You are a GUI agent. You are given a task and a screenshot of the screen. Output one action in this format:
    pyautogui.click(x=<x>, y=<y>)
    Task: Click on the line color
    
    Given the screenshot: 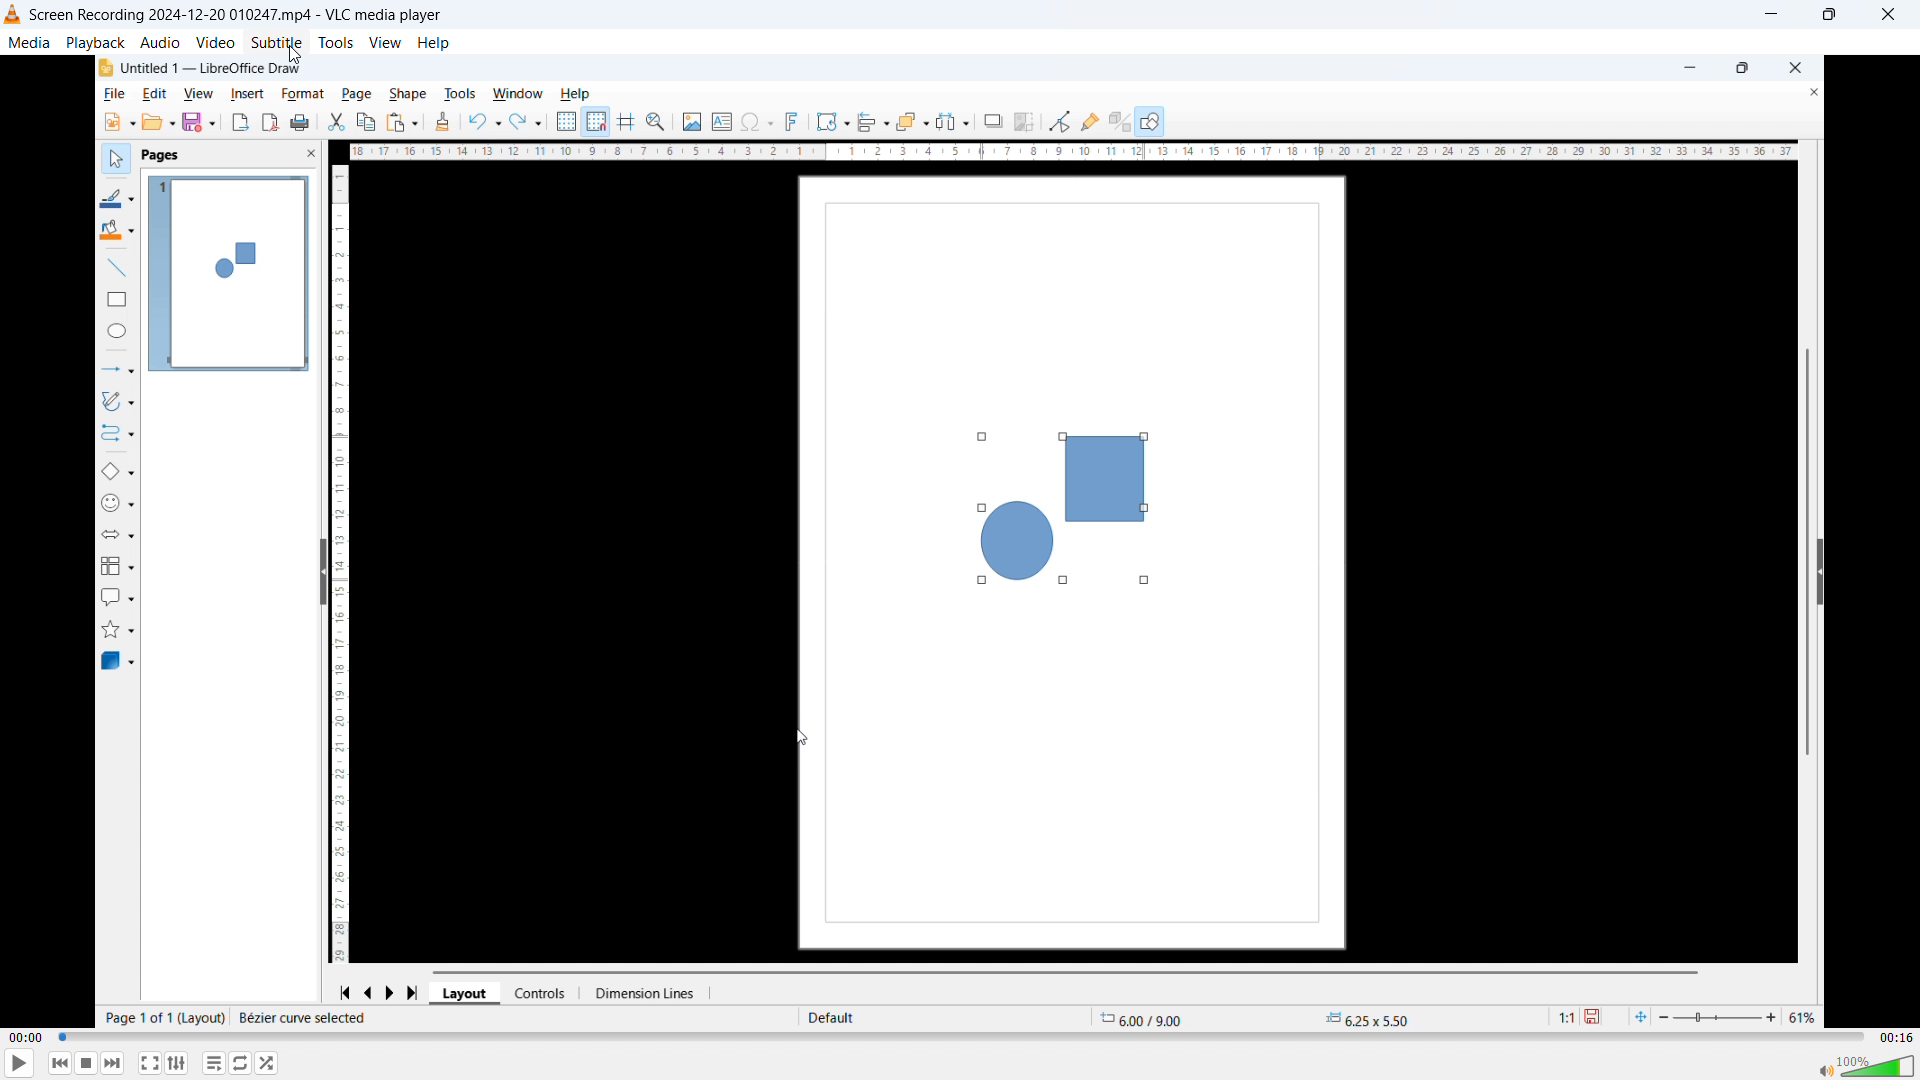 What is the action you would take?
    pyautogui.click(x=118, y=197)
    